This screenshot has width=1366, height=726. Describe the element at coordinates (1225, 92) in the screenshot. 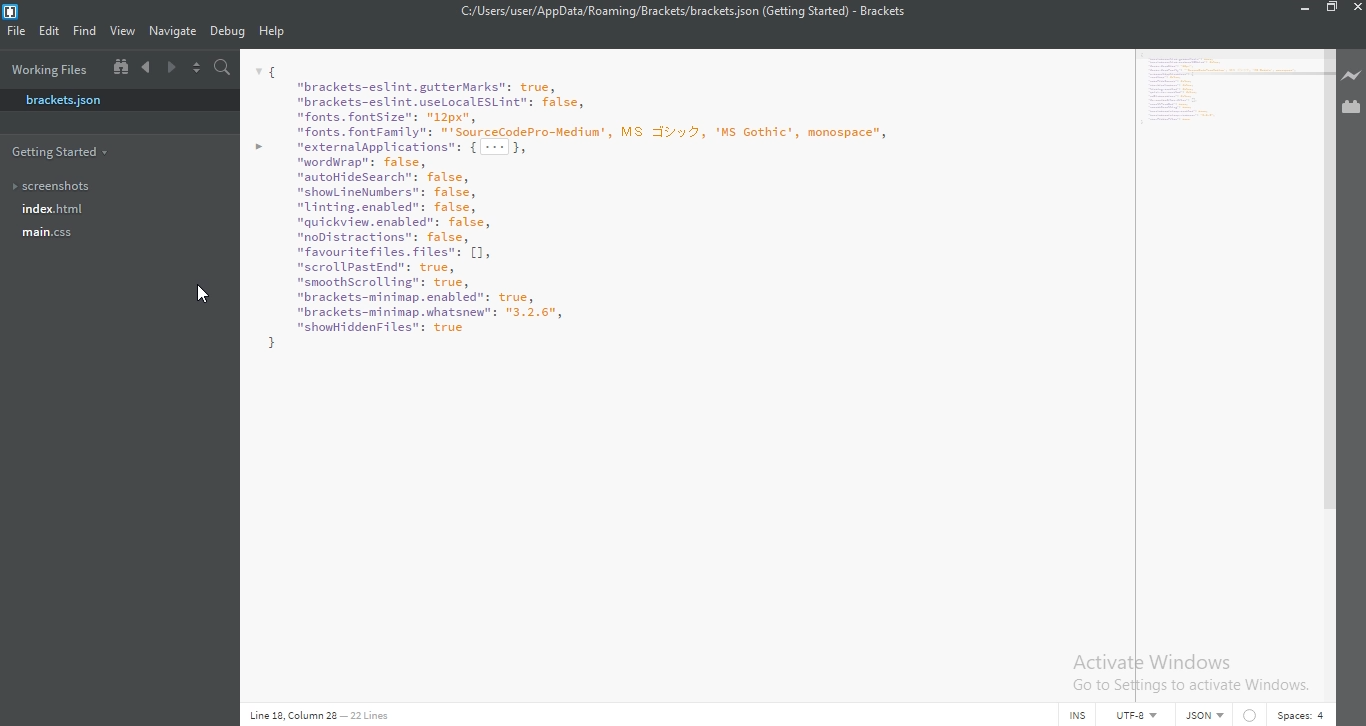

I see `M | "brackets-eslint. gutterMarks": true, "brackets-eslint.useLocalESLint": false, fonts. fontSize": "1px", fonts. fontFamily": "'SourceCodePro-Hediua', MS TJ'y%, 'MS Gothic’, monospace”, > externalapplications™: { ---|}, "wordurap": false, “autoHideSearch”: false, "showLineNumbers": false, "Linting.enabled": false, “quickview.cnabled”: false, "noDistractions": false, "favouritefiles. Files": [1, "scrollPastEnd": true, "smoothScrol ling”: false, "brackets-mininap. enabled": true, "brackets-mininap.whatsnew": "3.2.6", "showiddenFiles": true H` at that location.